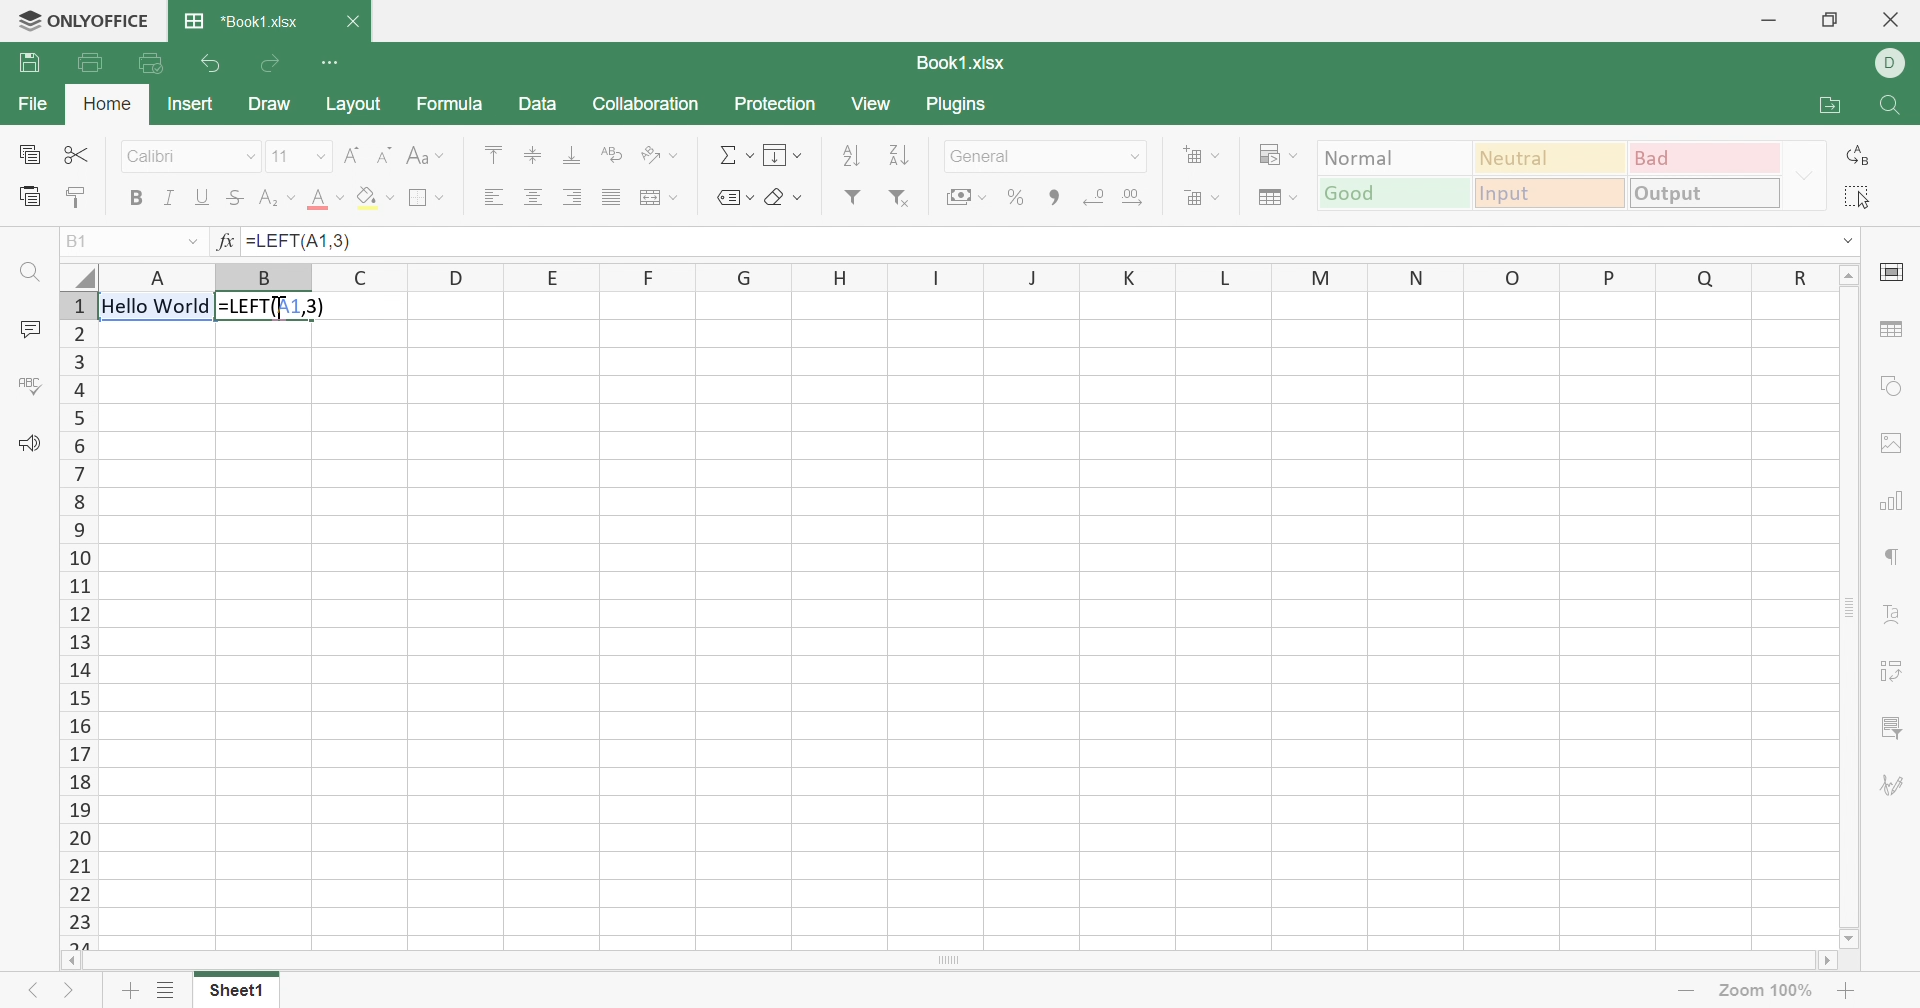  What do you see at coordinates (66, 992) in the screenshot?
I see `Next` at bounding box center [66, 992].